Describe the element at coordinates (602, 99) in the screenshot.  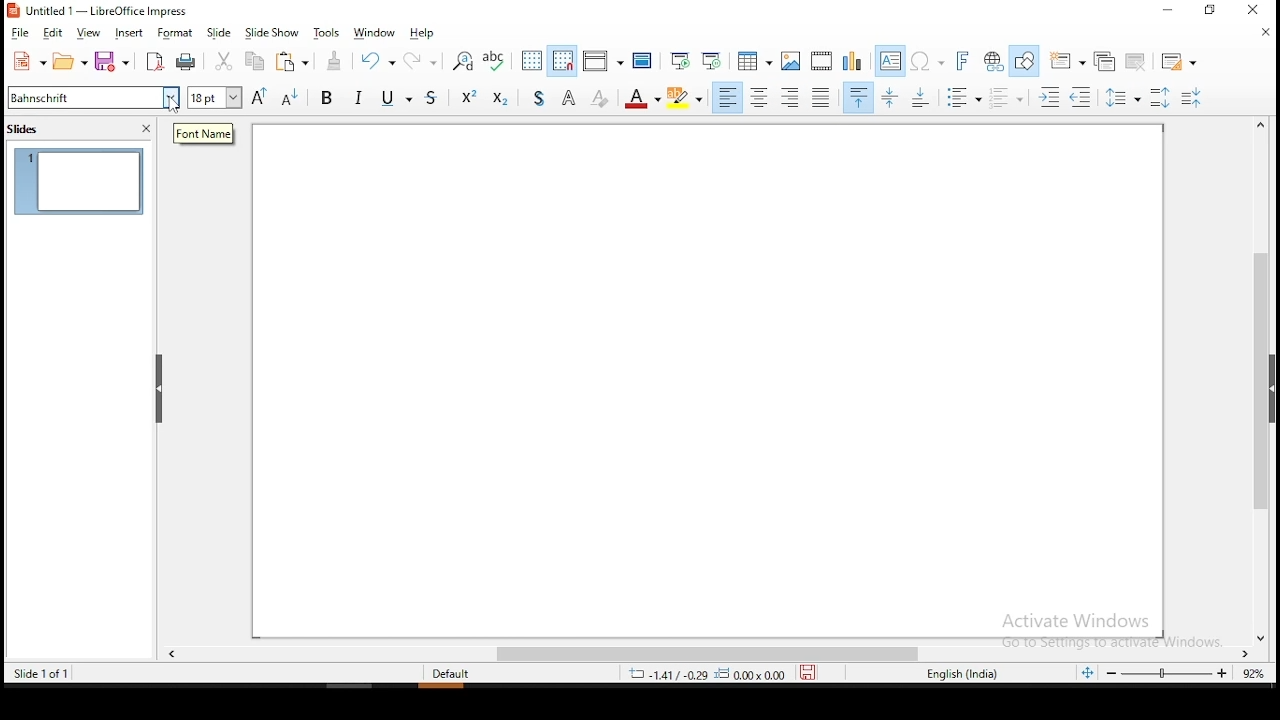
I see `clear direct formatting` at that location.